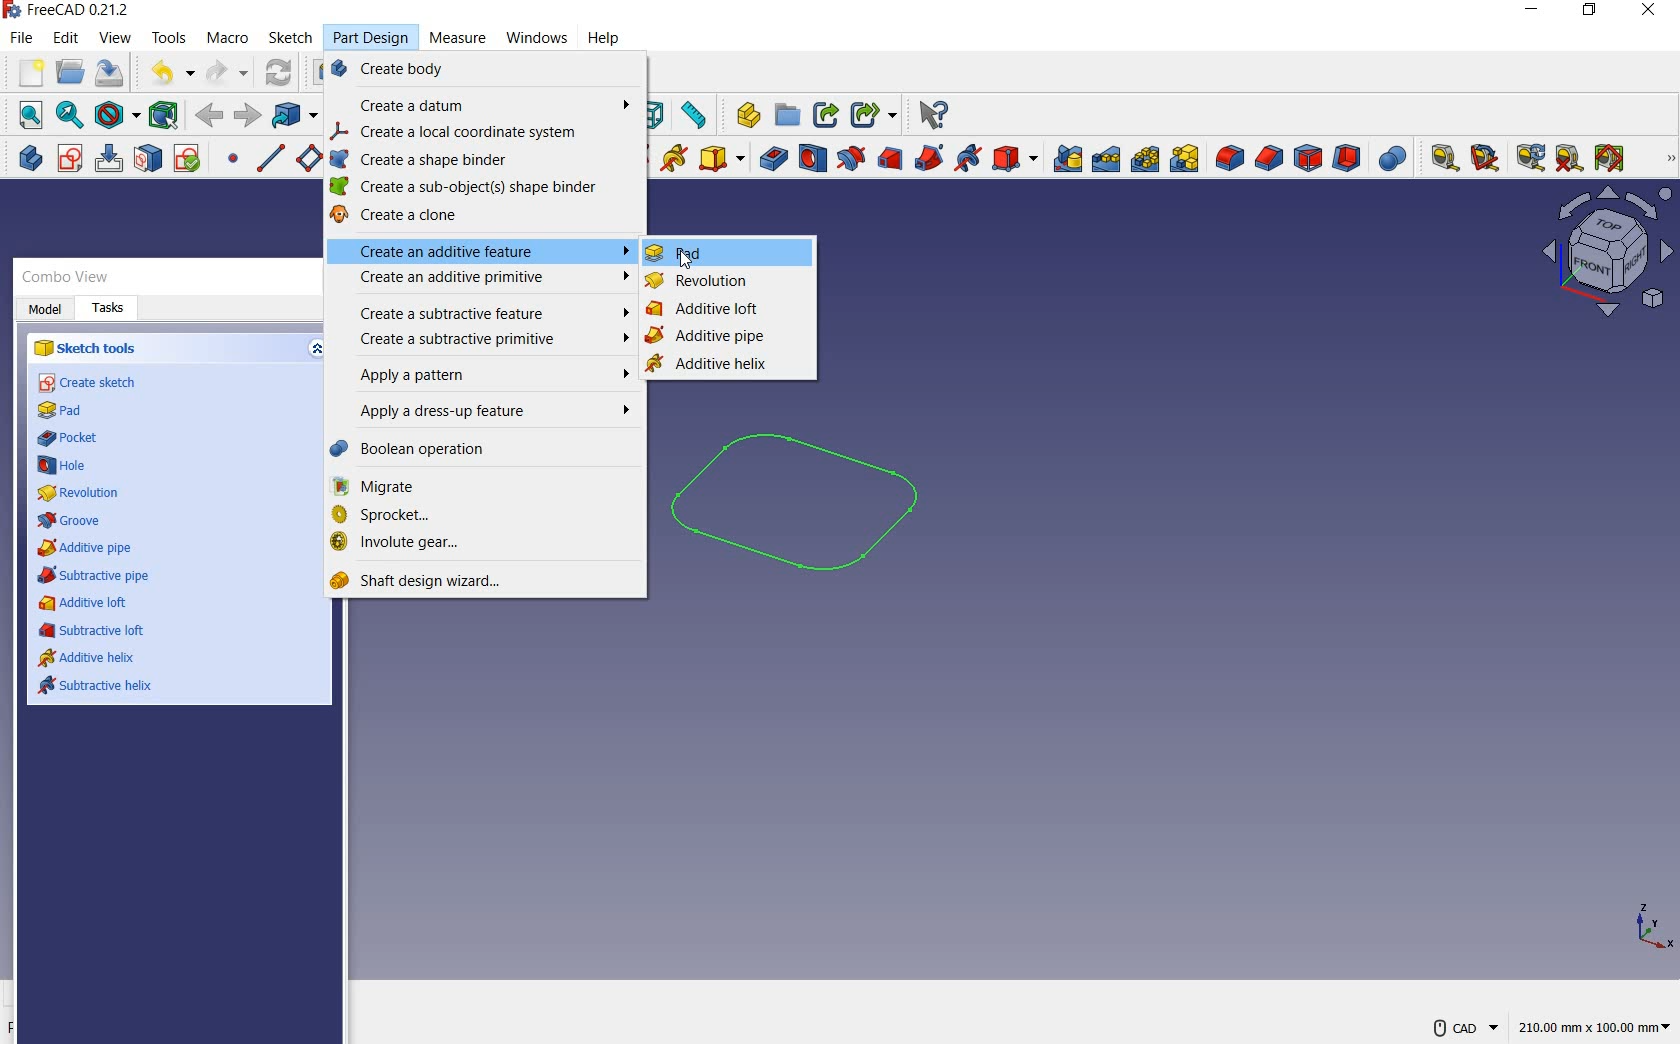 The image size is (1680, 1044). I want to click on subtractive helix, so click(100, 687).